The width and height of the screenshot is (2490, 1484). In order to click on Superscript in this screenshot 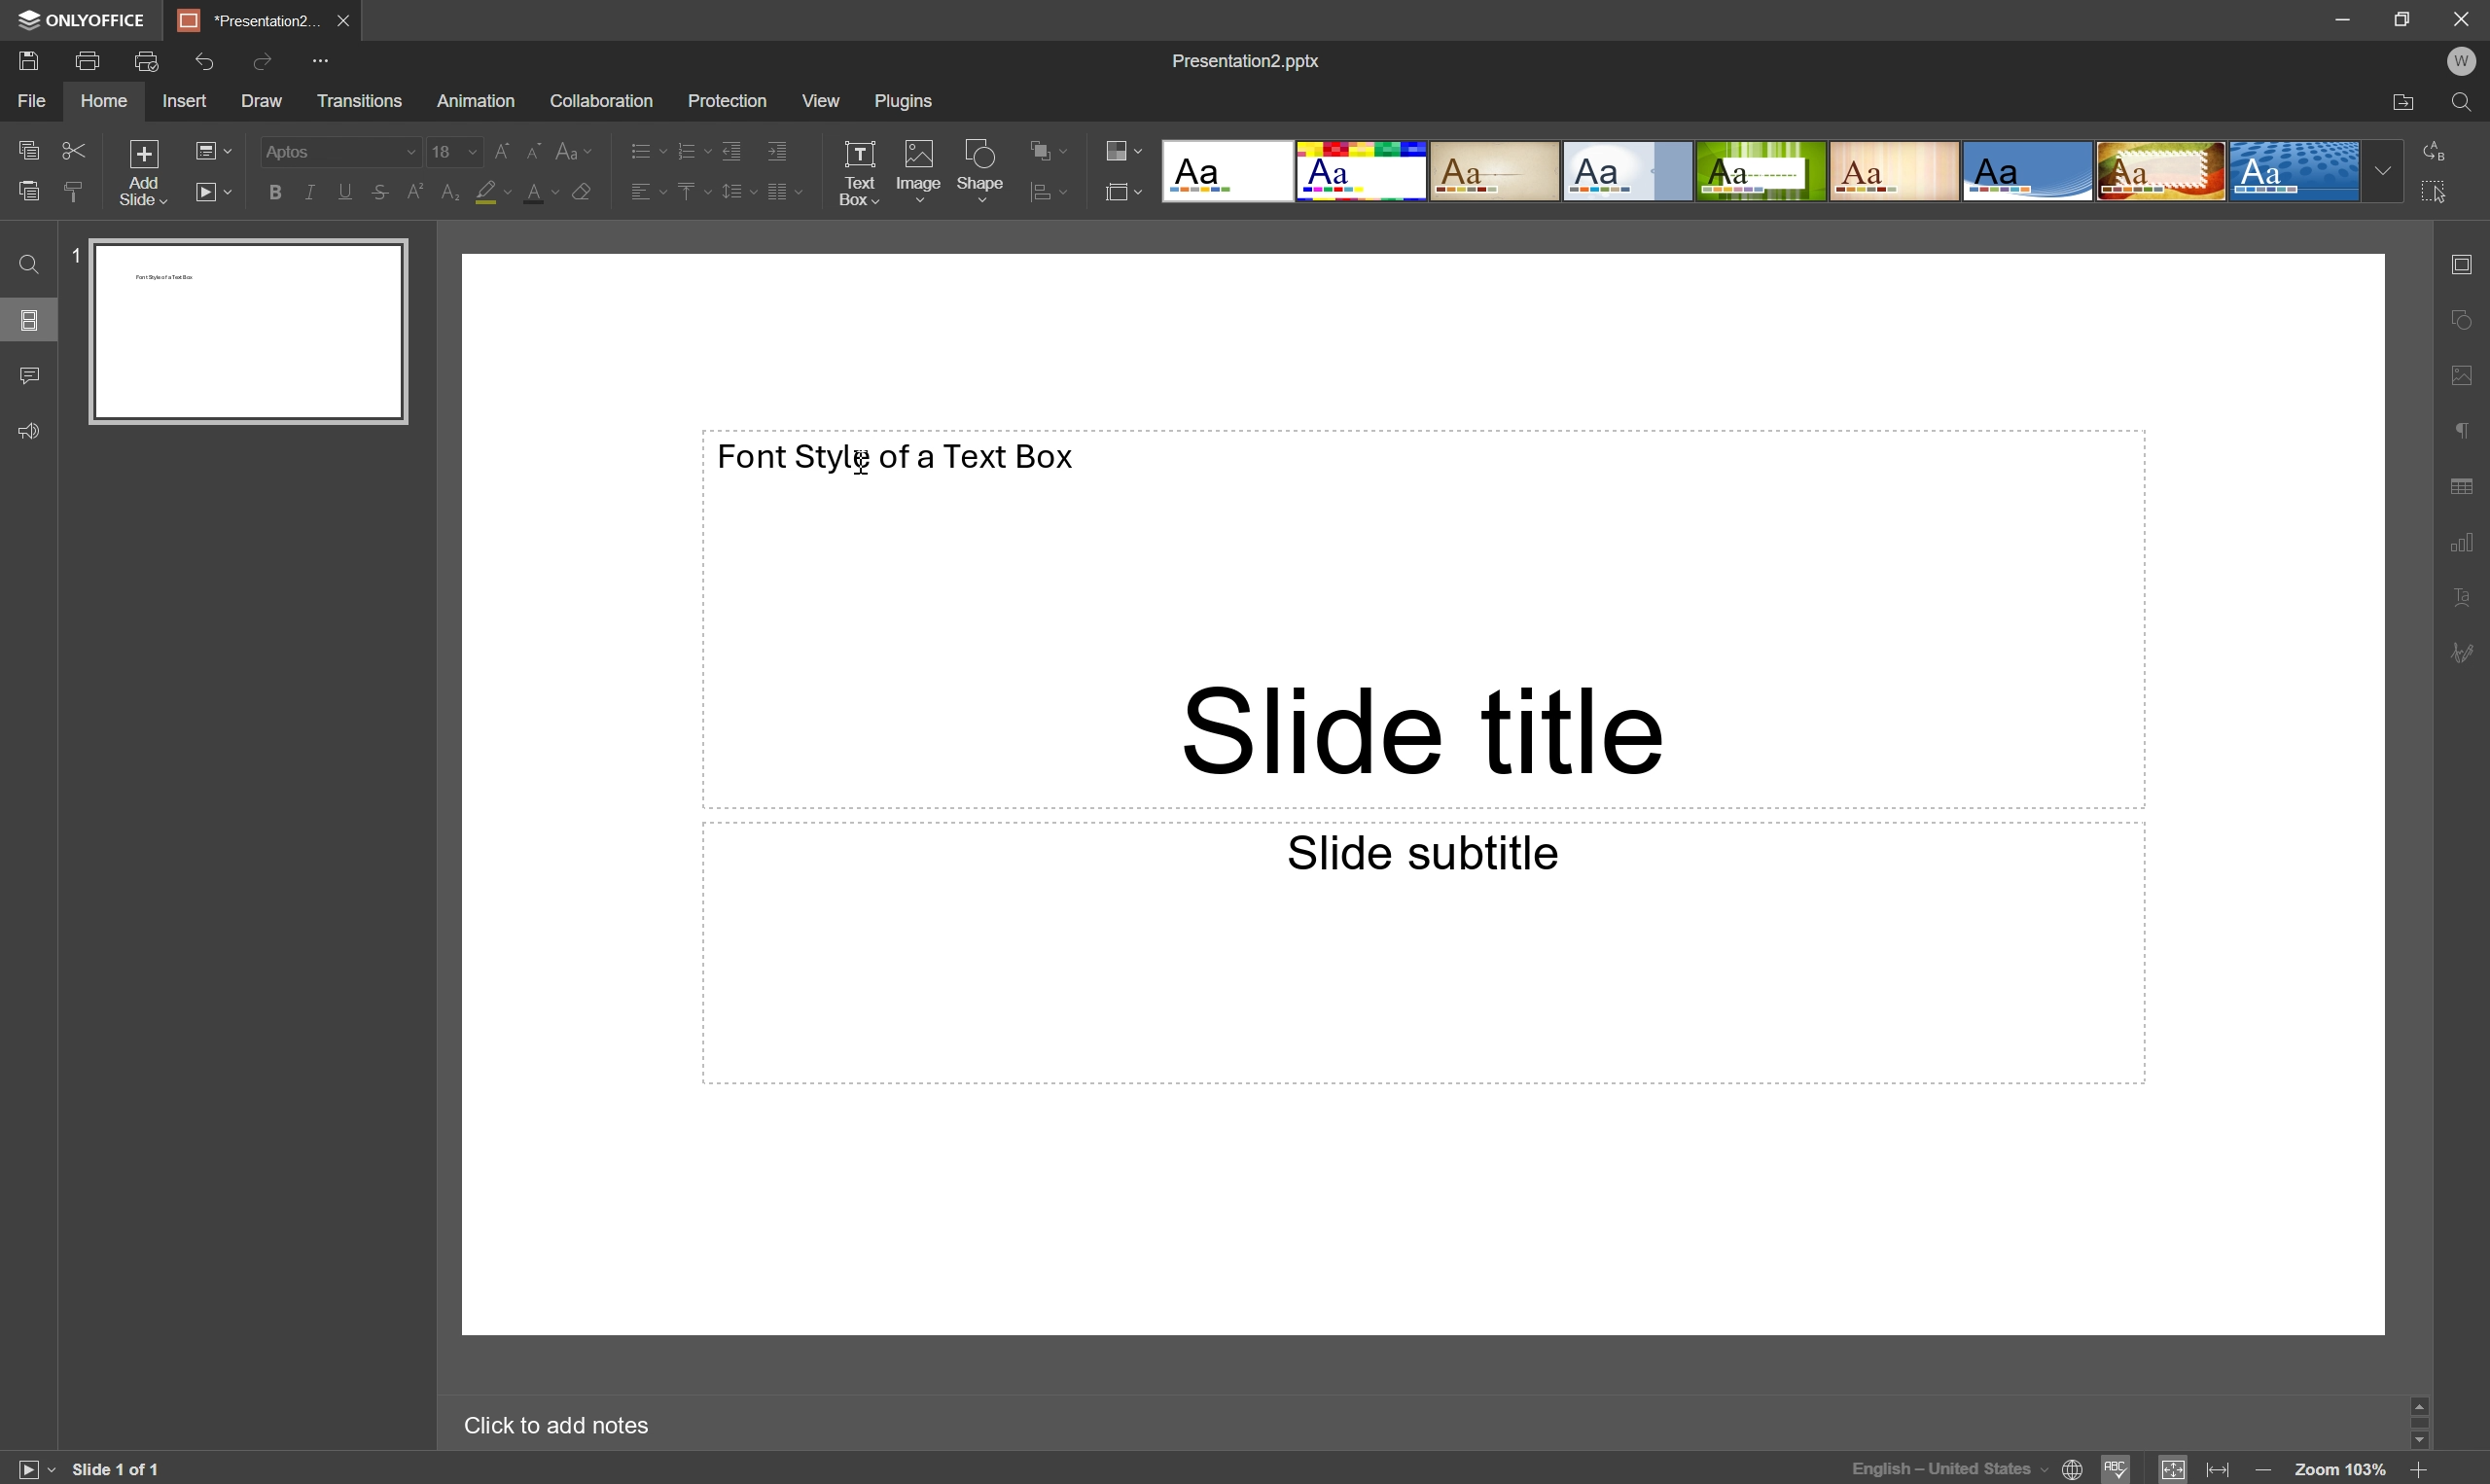, I will do `click(417, 192)`.